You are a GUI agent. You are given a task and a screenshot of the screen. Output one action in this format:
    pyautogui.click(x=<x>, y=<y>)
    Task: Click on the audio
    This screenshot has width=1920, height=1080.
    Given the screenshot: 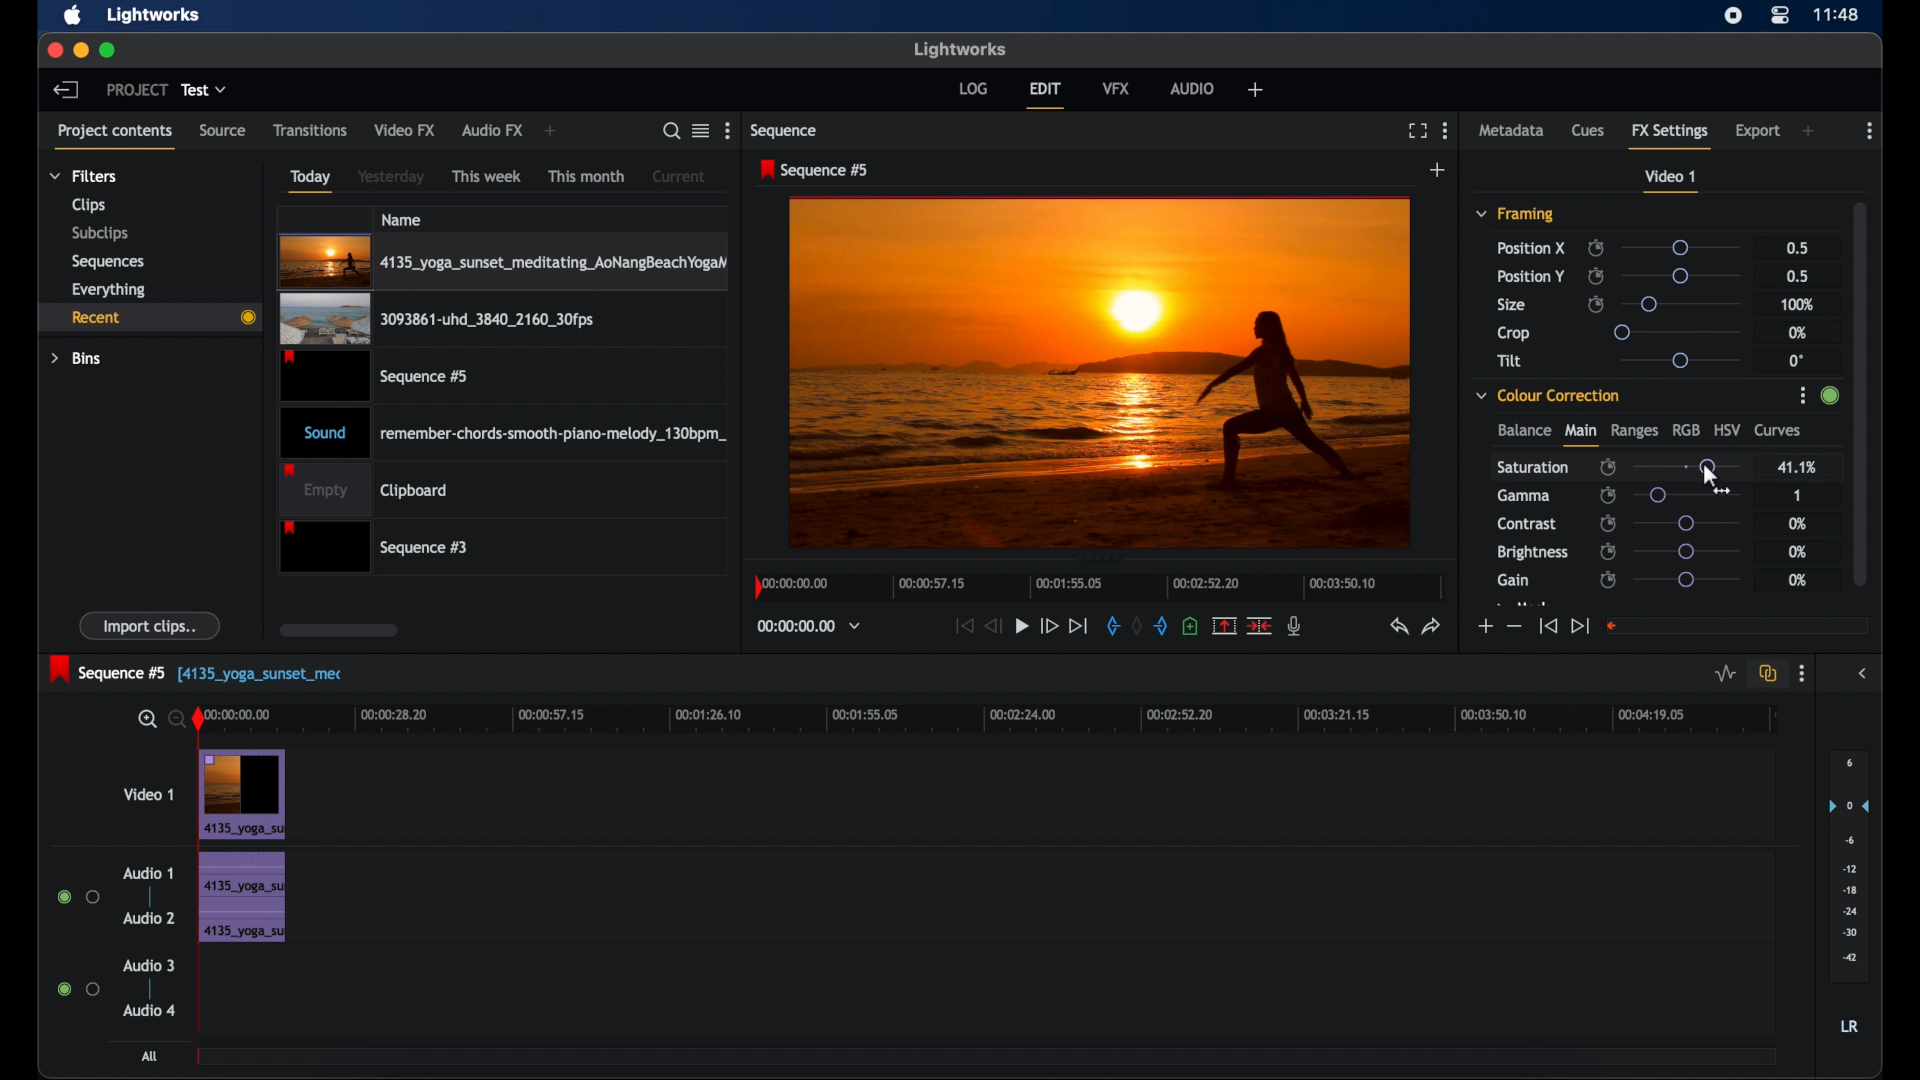 What is the action you would take?
    pyautogui.click(x=1194, y=88)
    